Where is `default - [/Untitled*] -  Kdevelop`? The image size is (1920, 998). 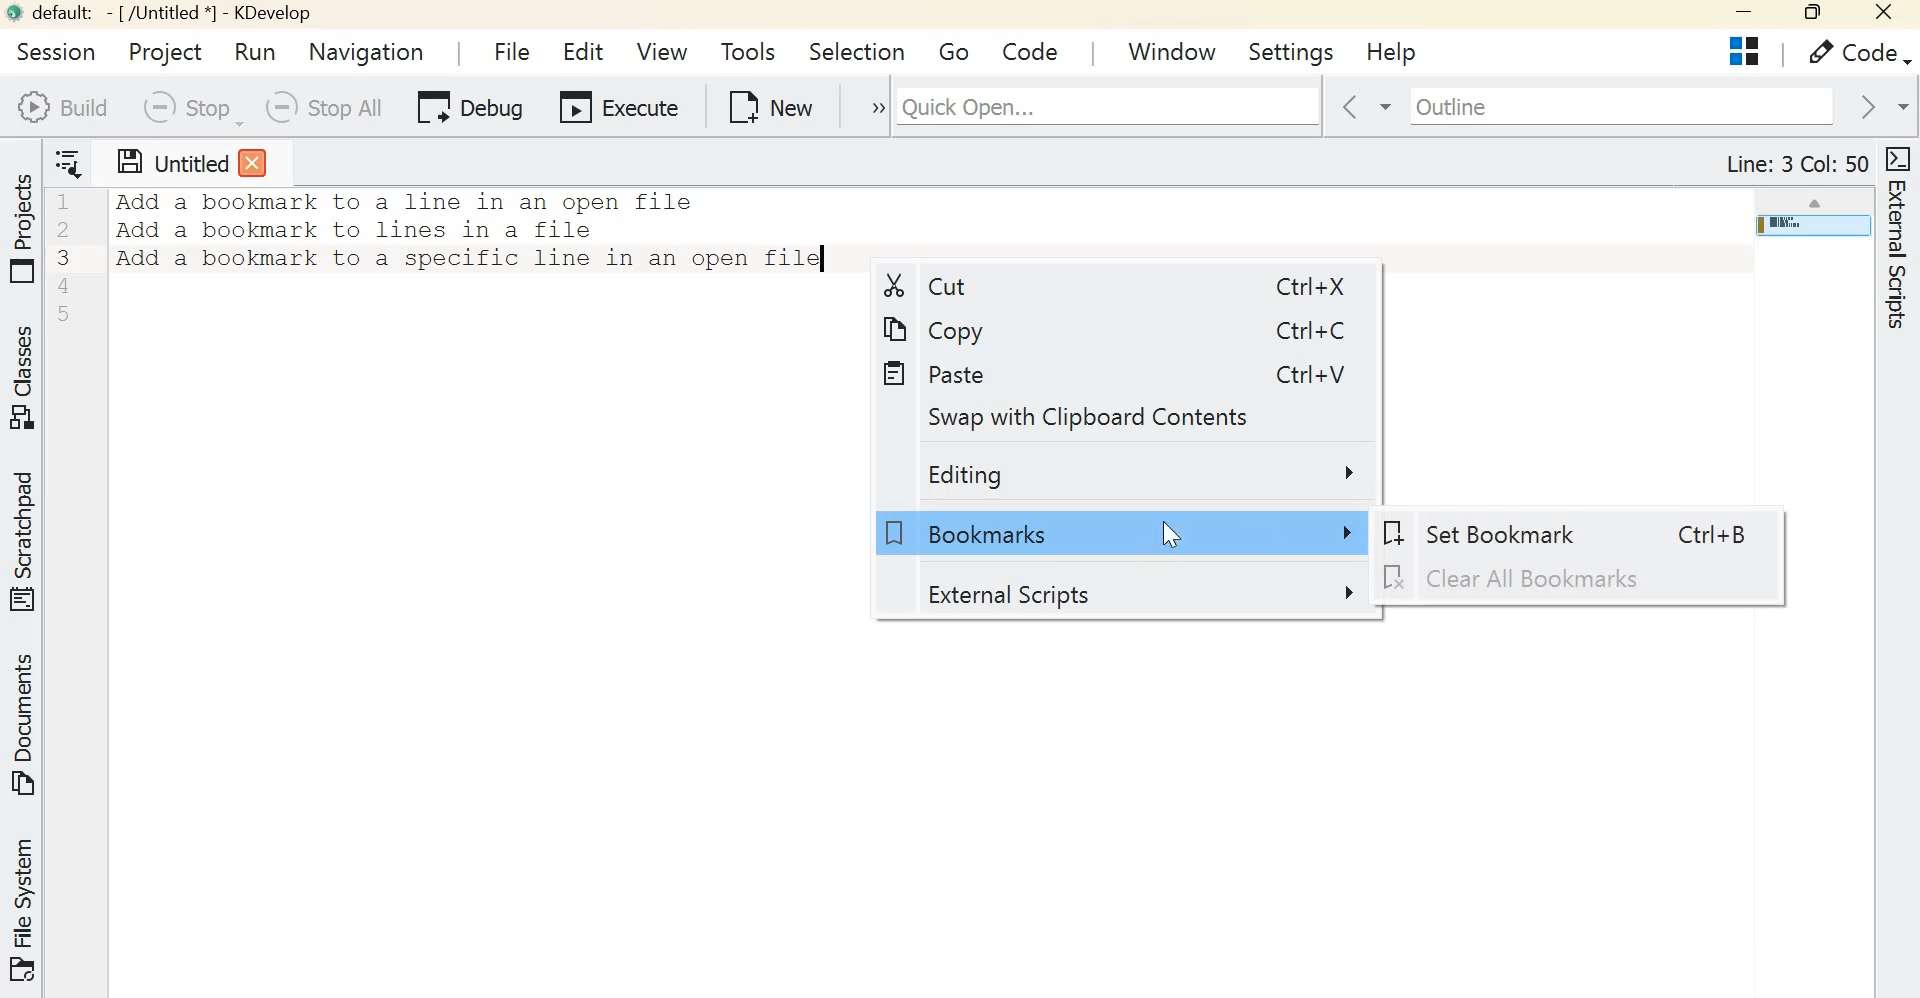 default - [/Untitled*] -  Kdevelop is located at coordinates (157, 14).